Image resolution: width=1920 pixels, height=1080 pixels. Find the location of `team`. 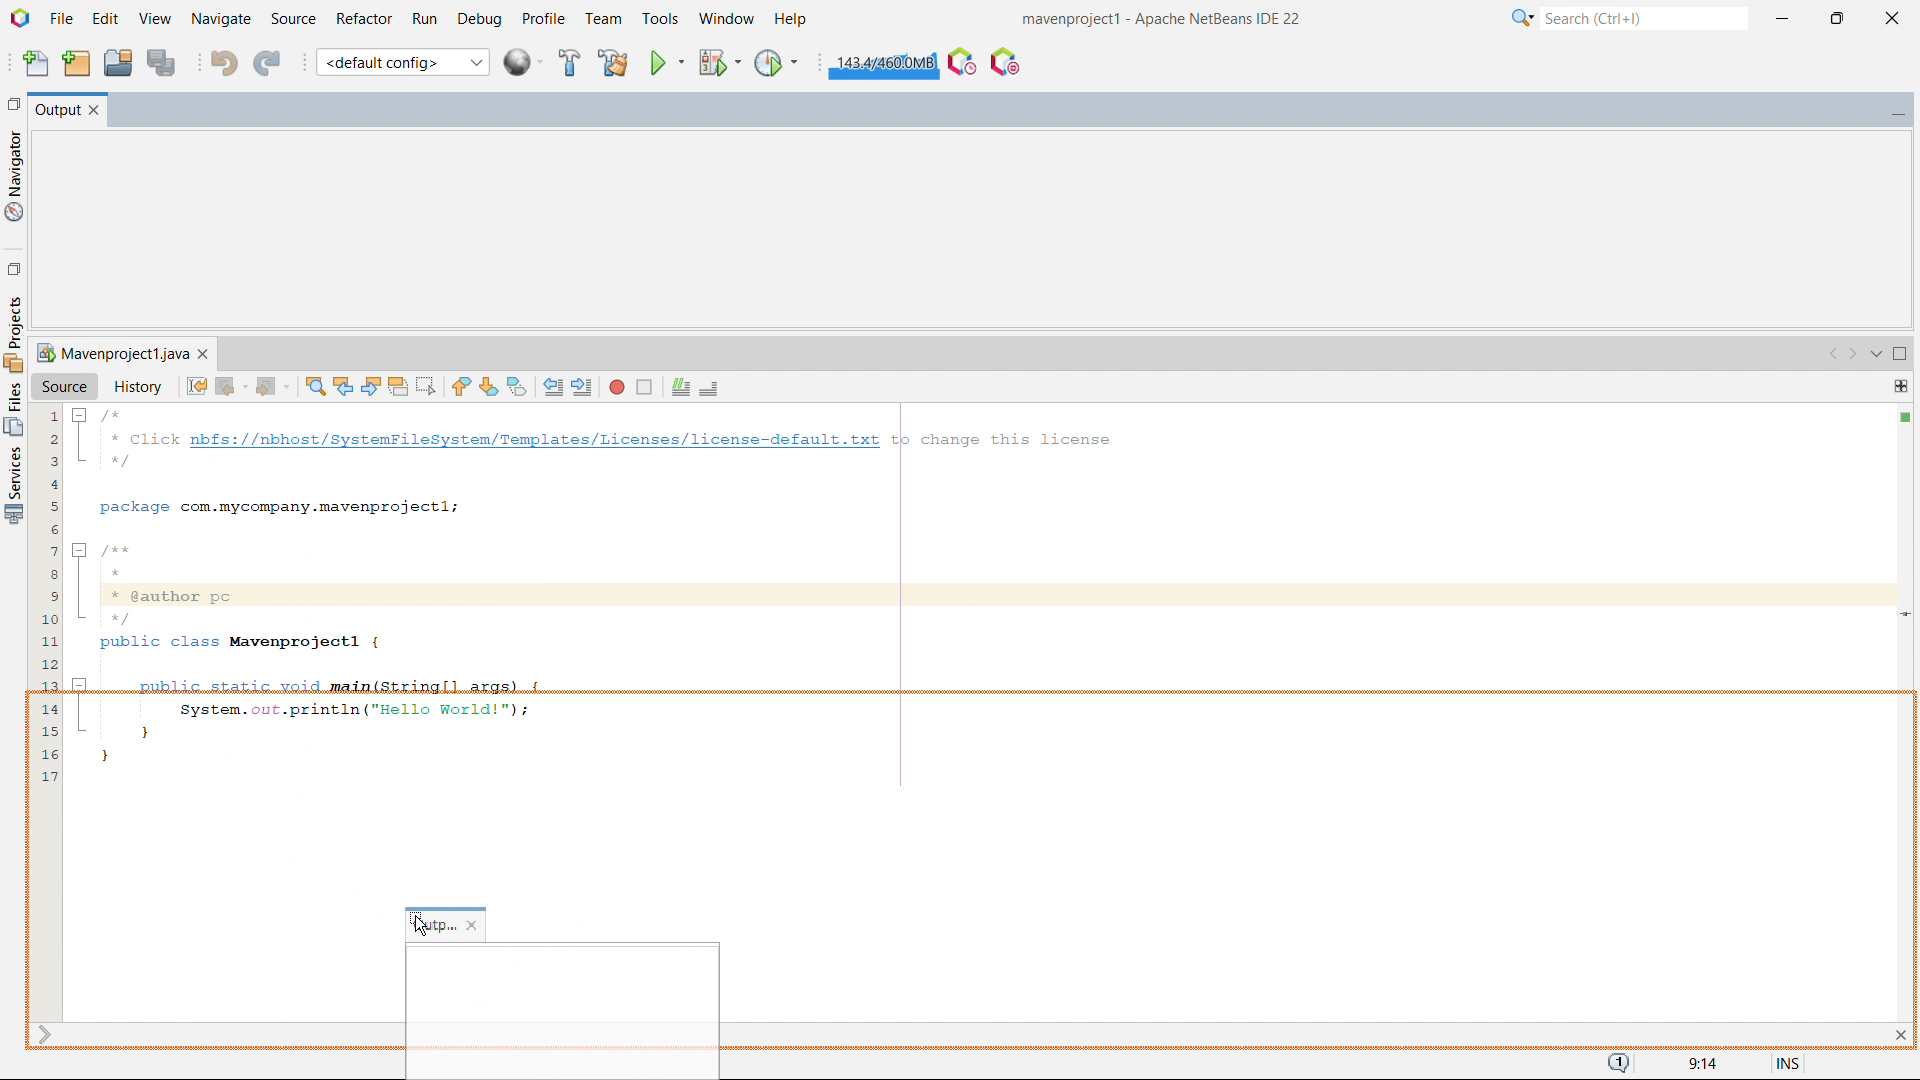

team is located at coordinates (605, 19).